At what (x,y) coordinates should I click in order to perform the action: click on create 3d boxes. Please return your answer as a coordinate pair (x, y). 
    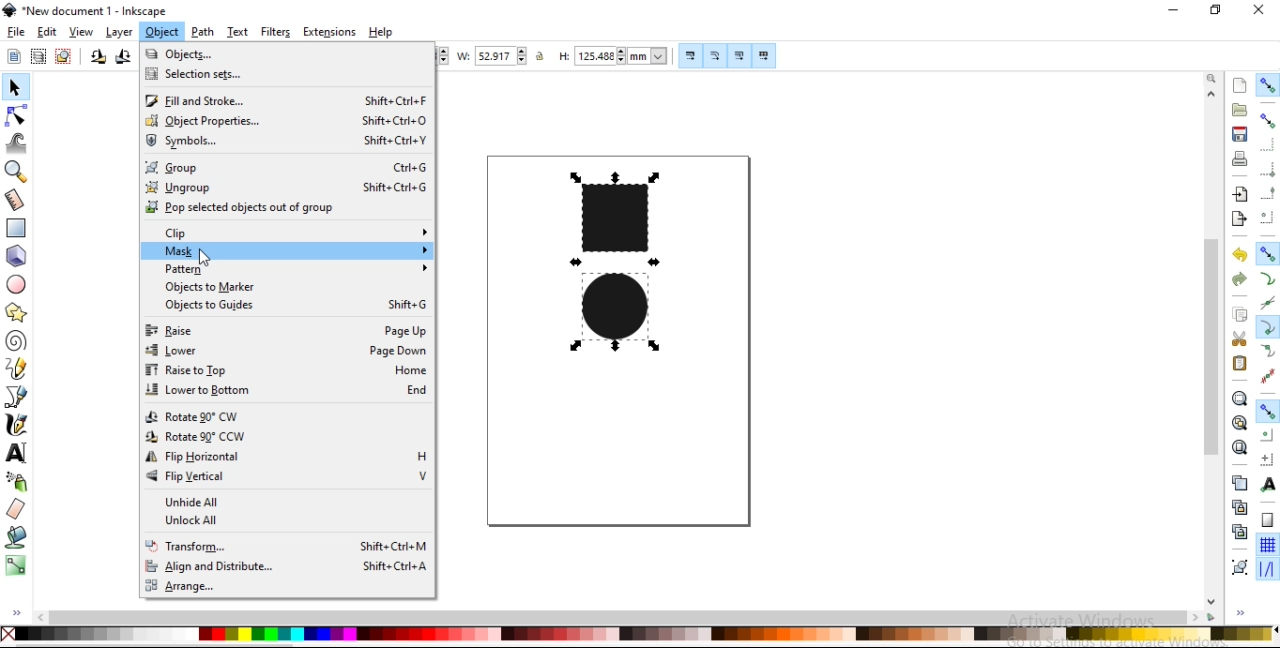
    Looking at the image, I should click on (18, 257).